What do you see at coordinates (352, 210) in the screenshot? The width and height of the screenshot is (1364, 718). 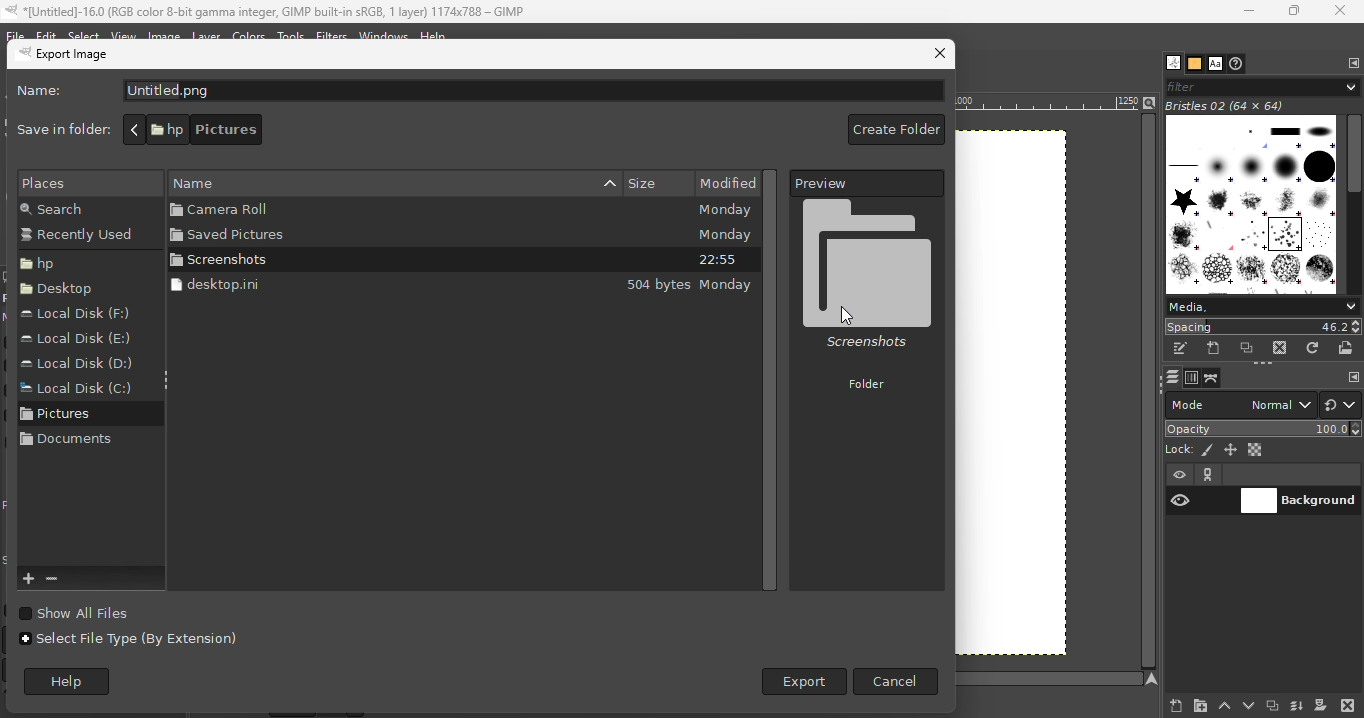 I see `Camera roll folder` at bounding box center [352, 210].